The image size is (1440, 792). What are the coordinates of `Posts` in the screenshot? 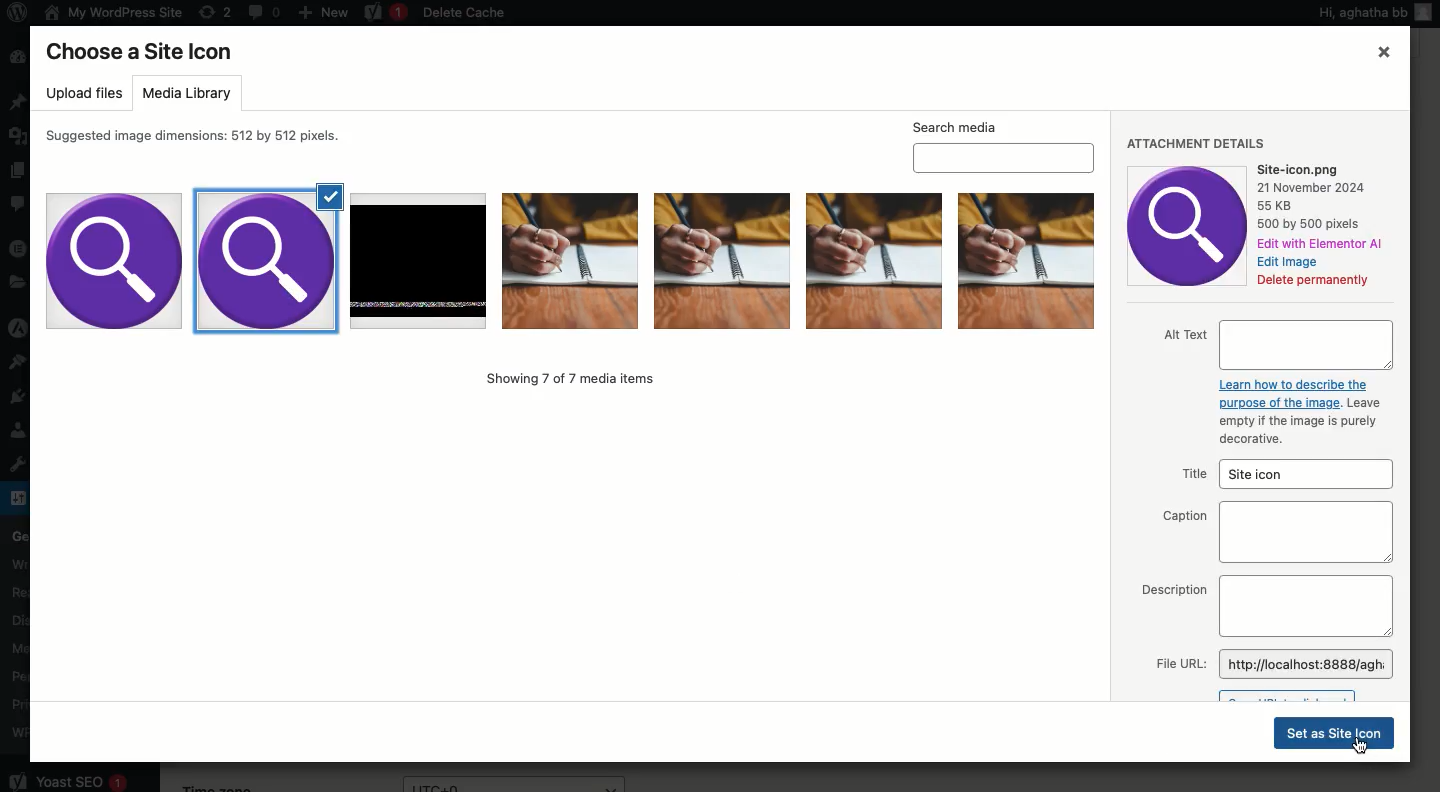 It's located at (19, 103).